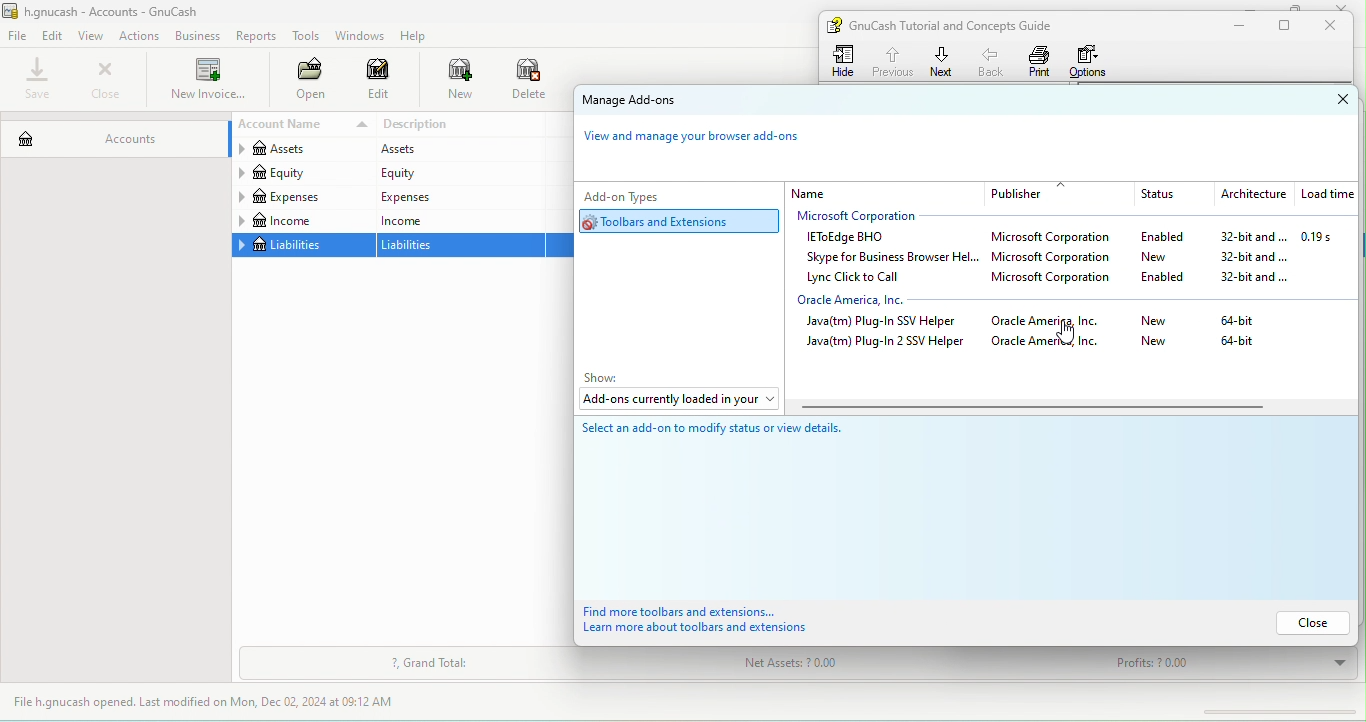 This screenshot has height=722, width=1366. I want to click on file h.gnucash opened last modified on mon, dec 02,2024 at 09.12 am, so click(219, 703).